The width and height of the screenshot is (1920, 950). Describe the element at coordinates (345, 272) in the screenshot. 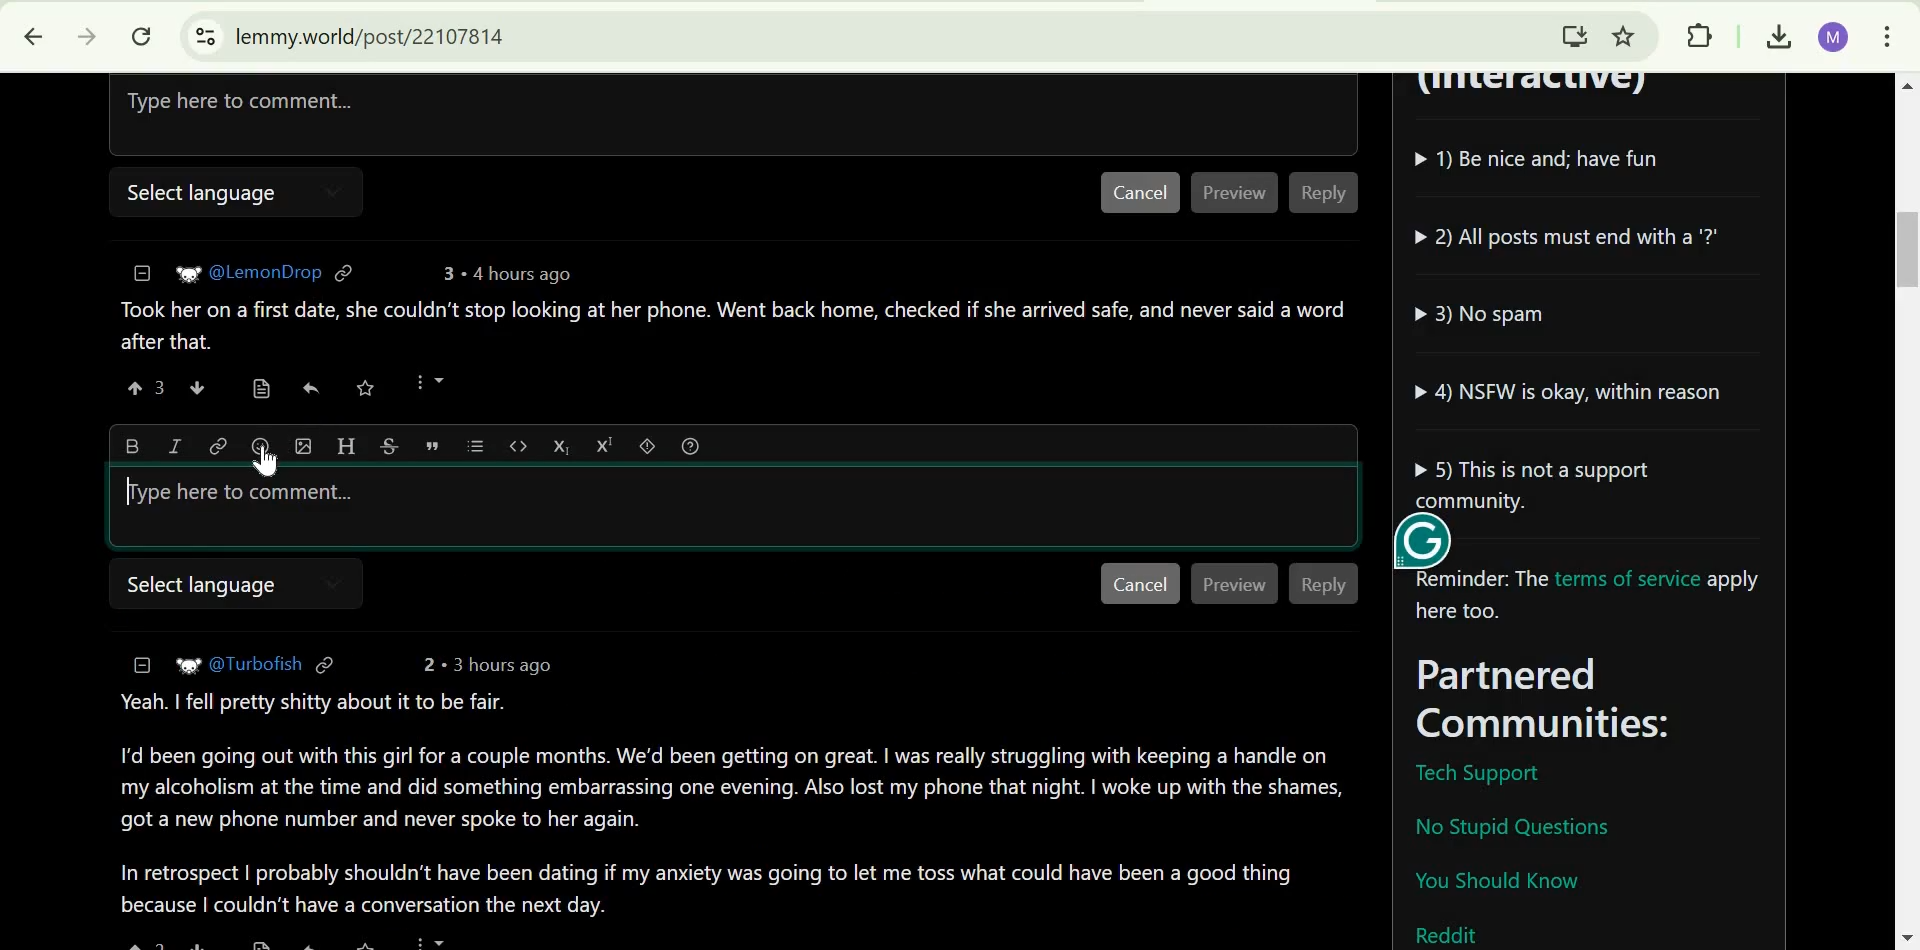

I see `link` at that location.